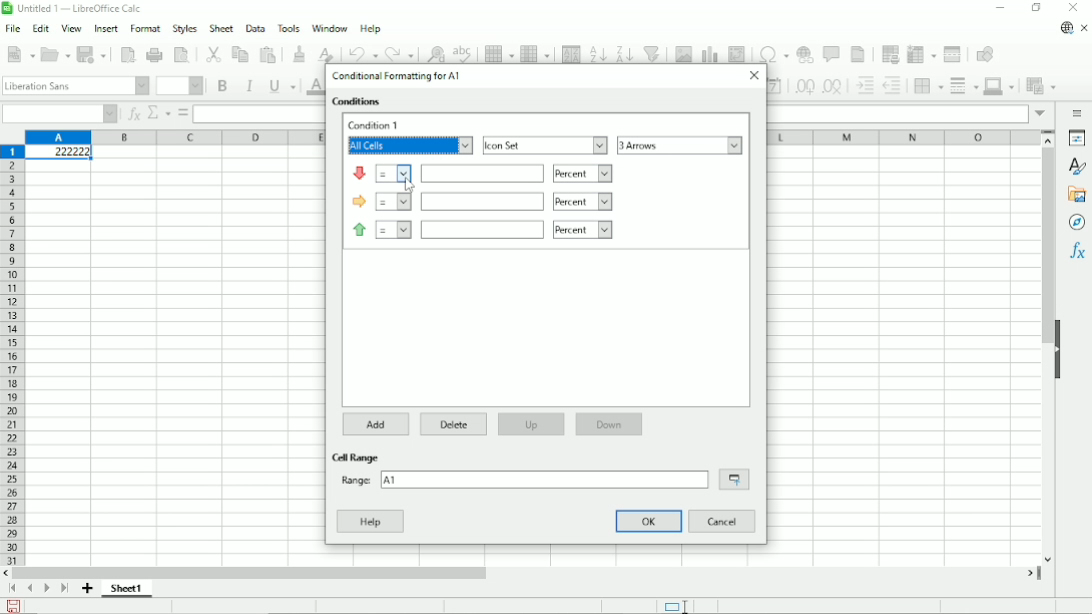 The image size is (1092, 614). Describe the element at coordinates (921, 53) in the screenshot. I see `Freeze columns and rows` at that location.